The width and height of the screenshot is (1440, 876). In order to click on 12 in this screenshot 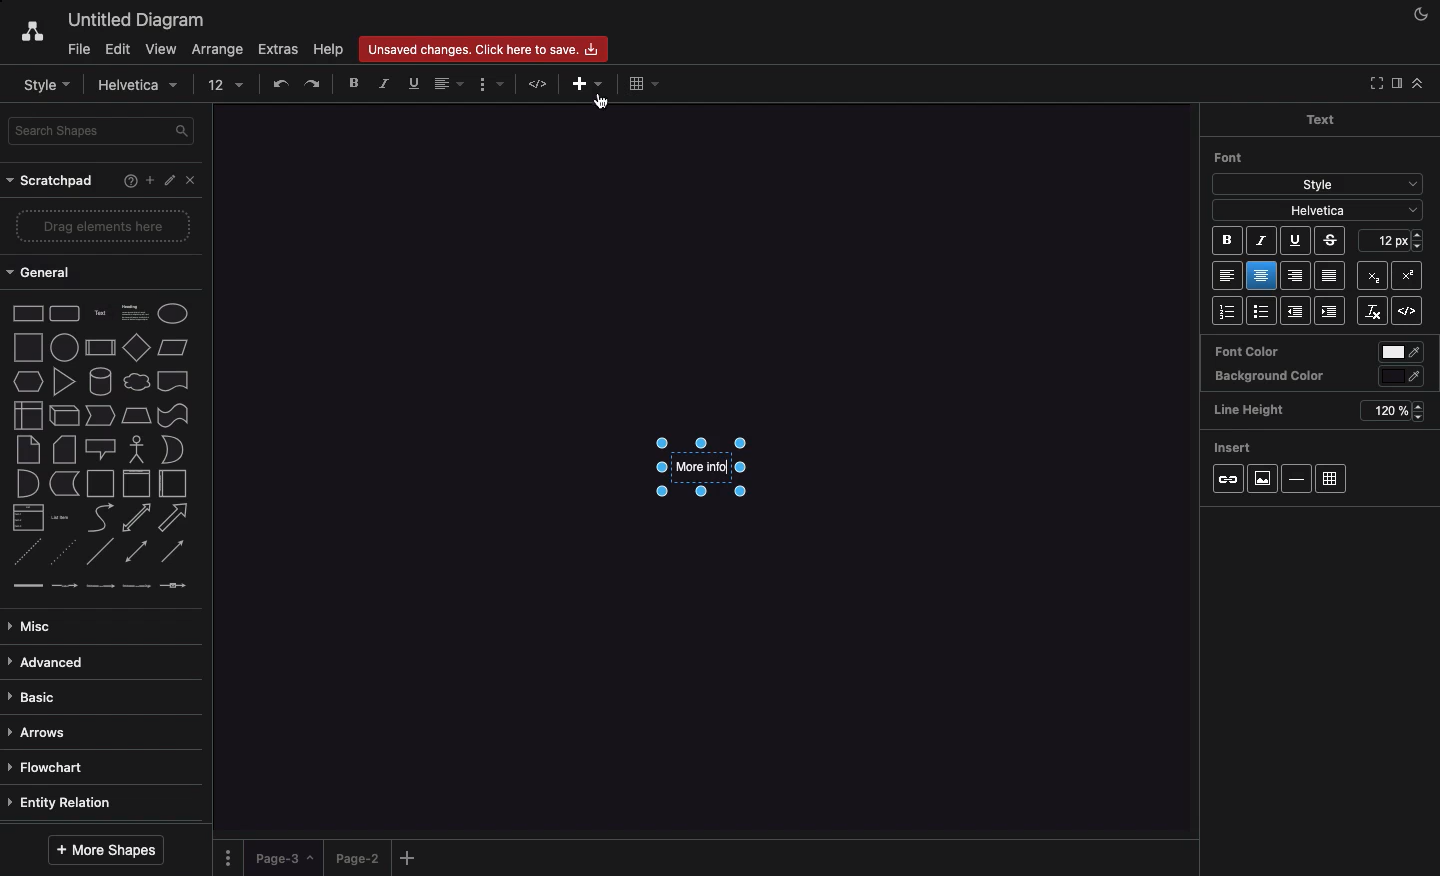, I will do `click(227, 85)`.